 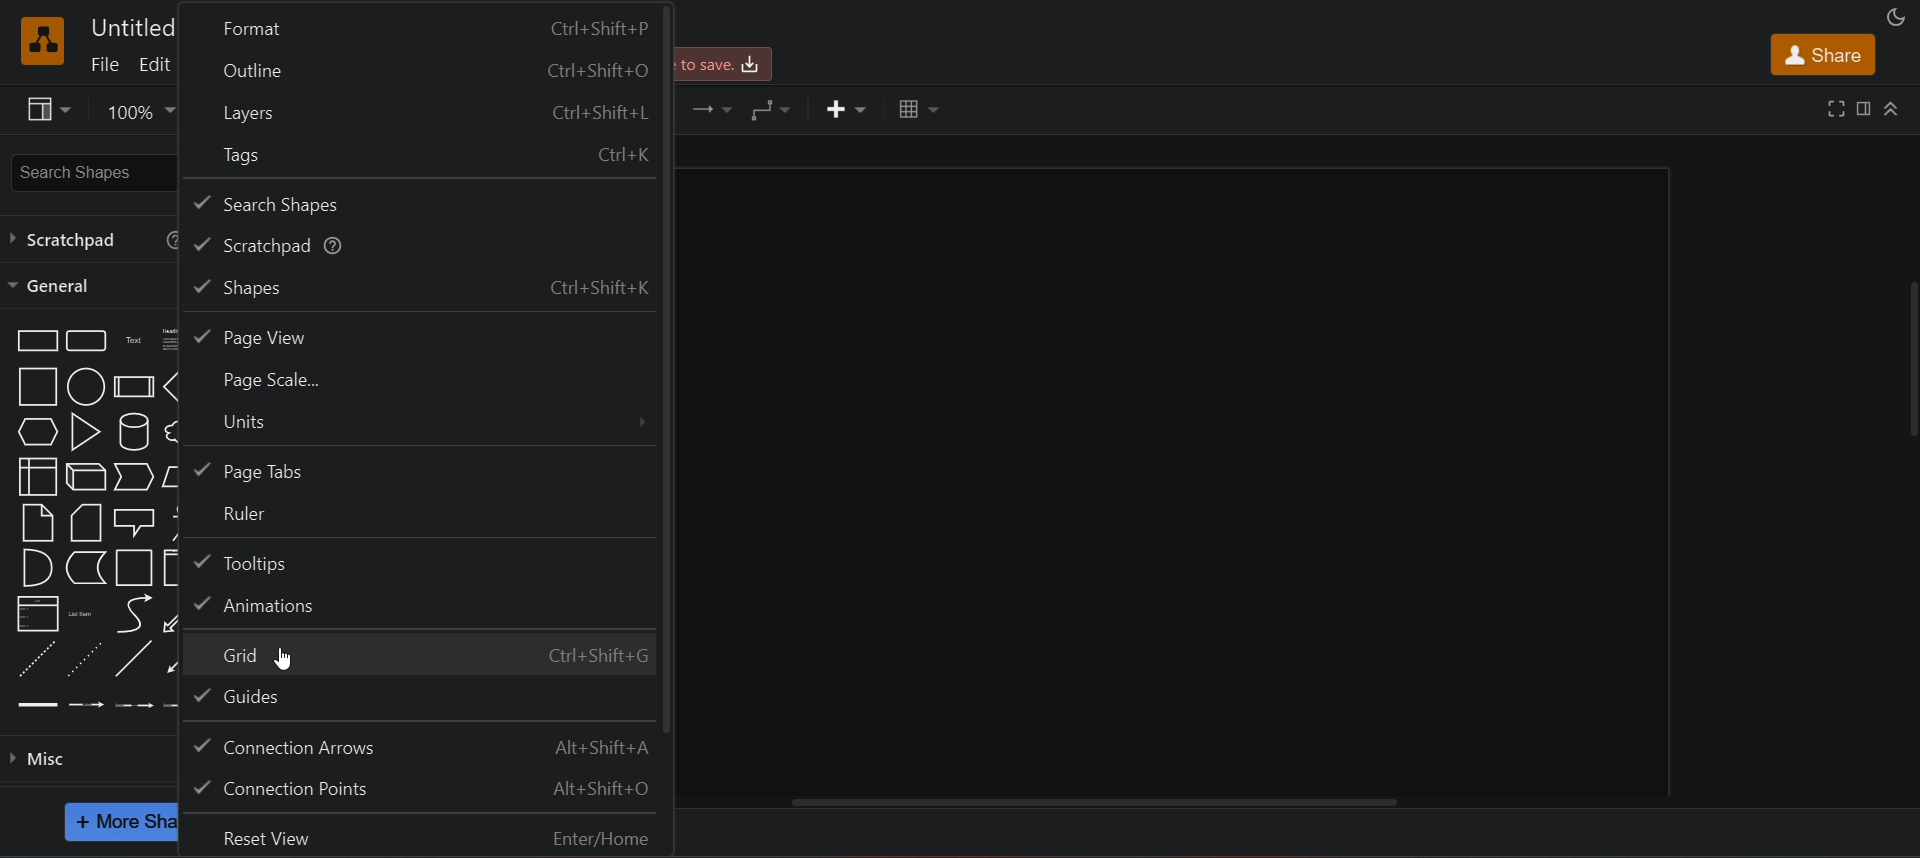 I want to click on data storage, so click(x=85, y=567).